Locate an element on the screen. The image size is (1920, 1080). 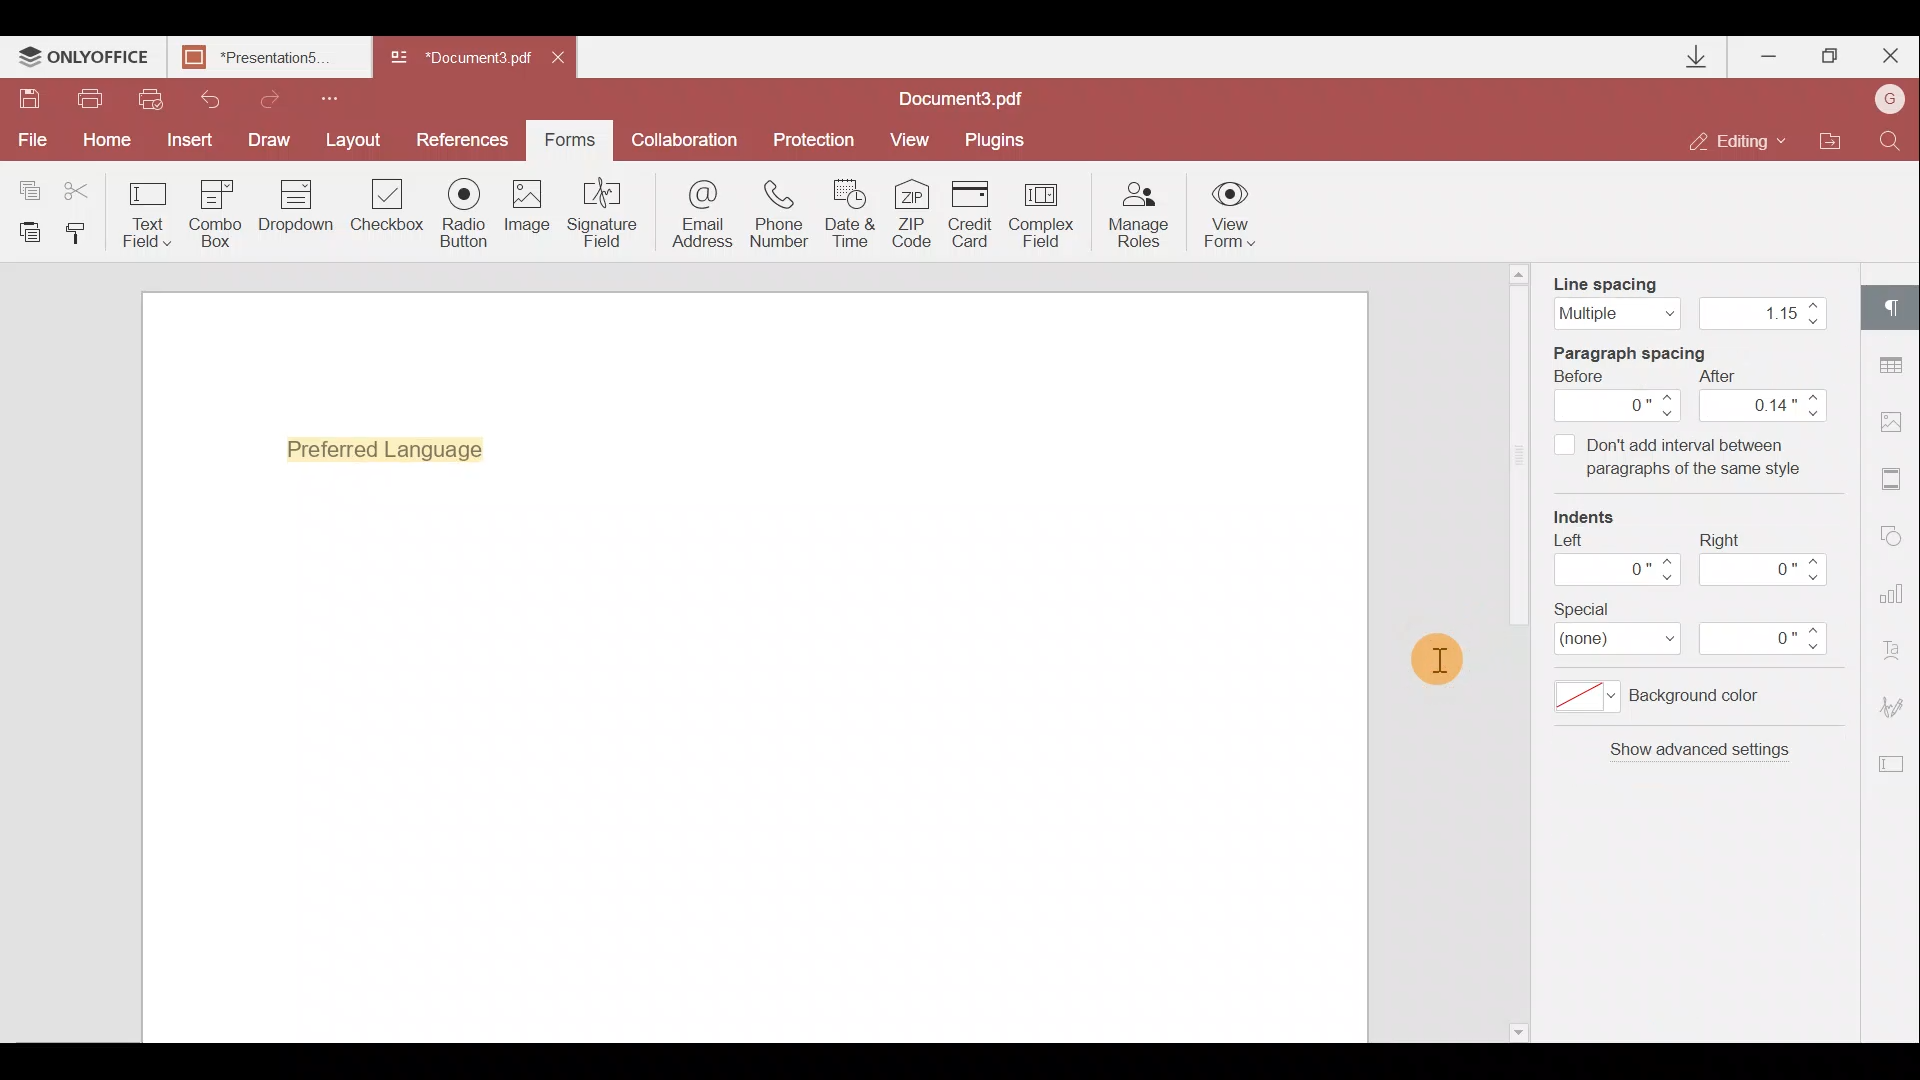
Layout is located at coordinates (355, 137).